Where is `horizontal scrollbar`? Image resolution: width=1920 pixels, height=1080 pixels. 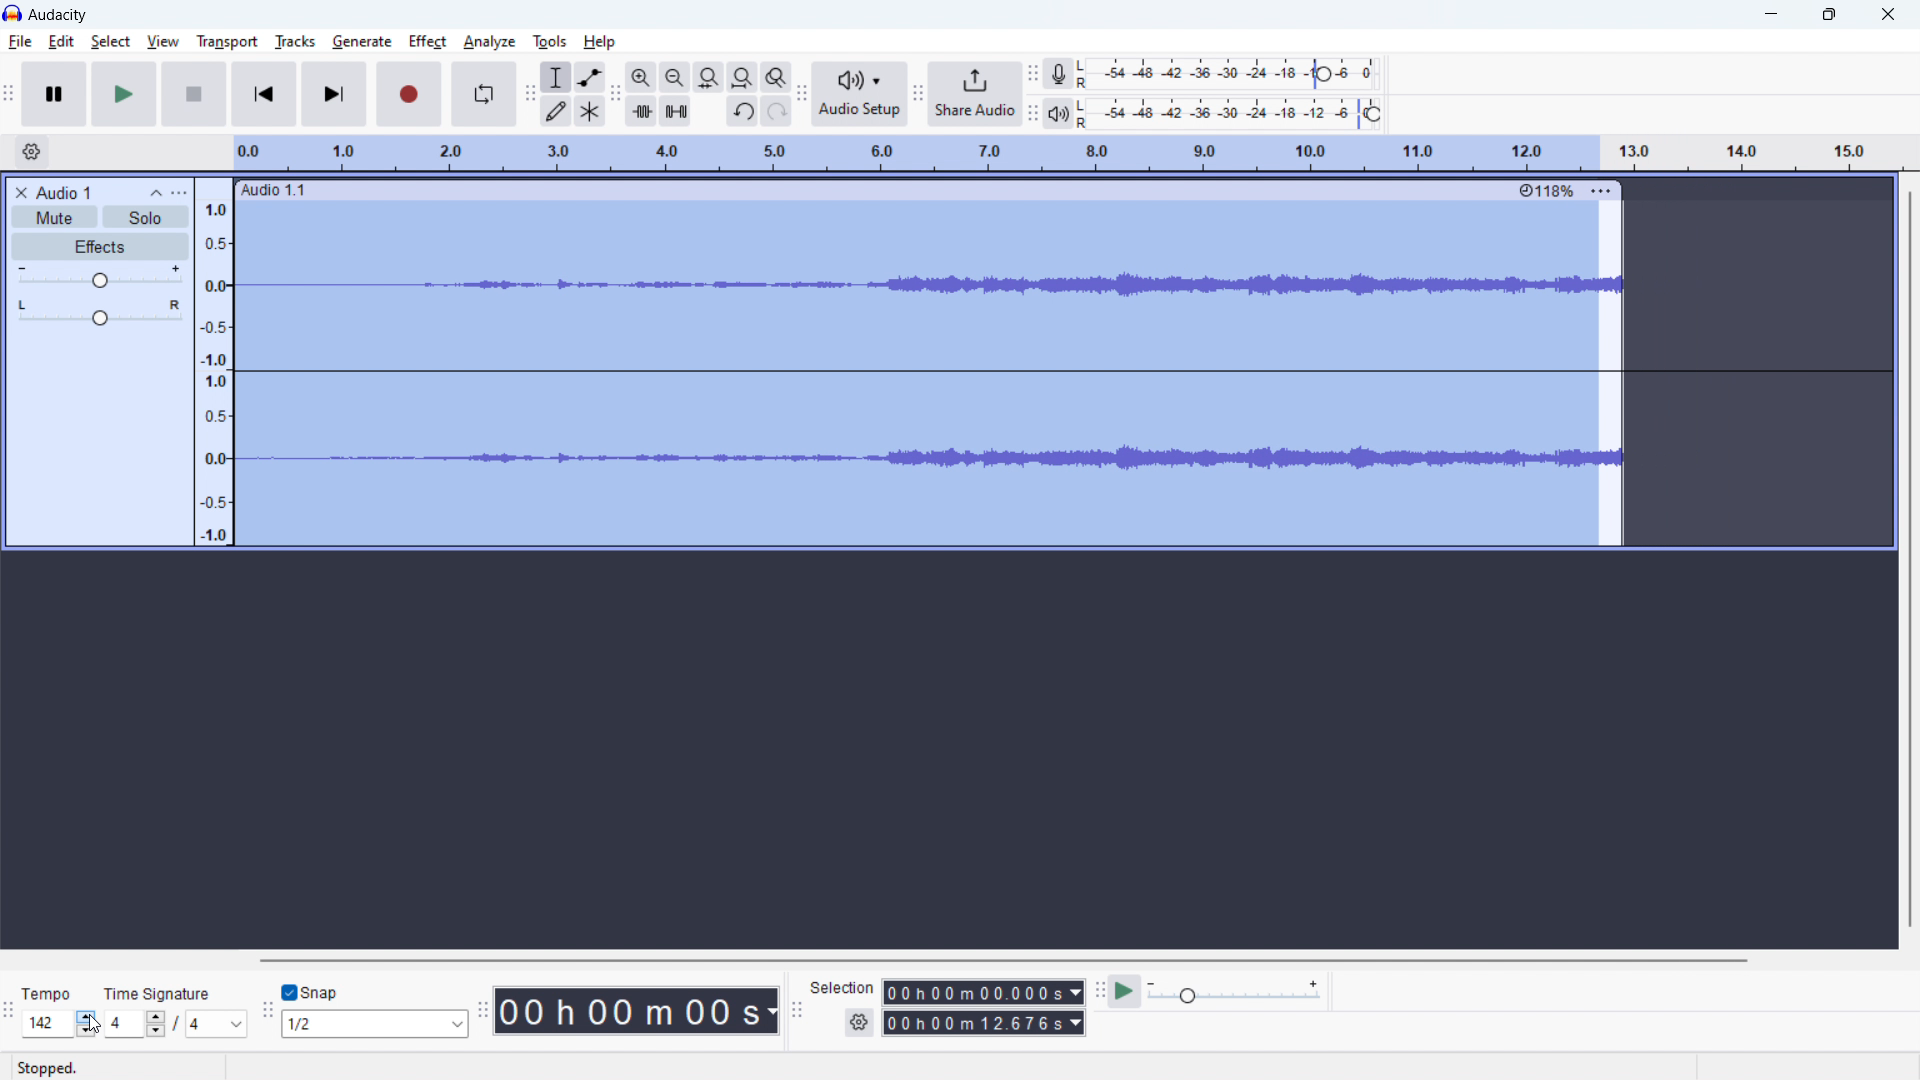
horizontal scrollbar is located at coordinates (1011, 960).